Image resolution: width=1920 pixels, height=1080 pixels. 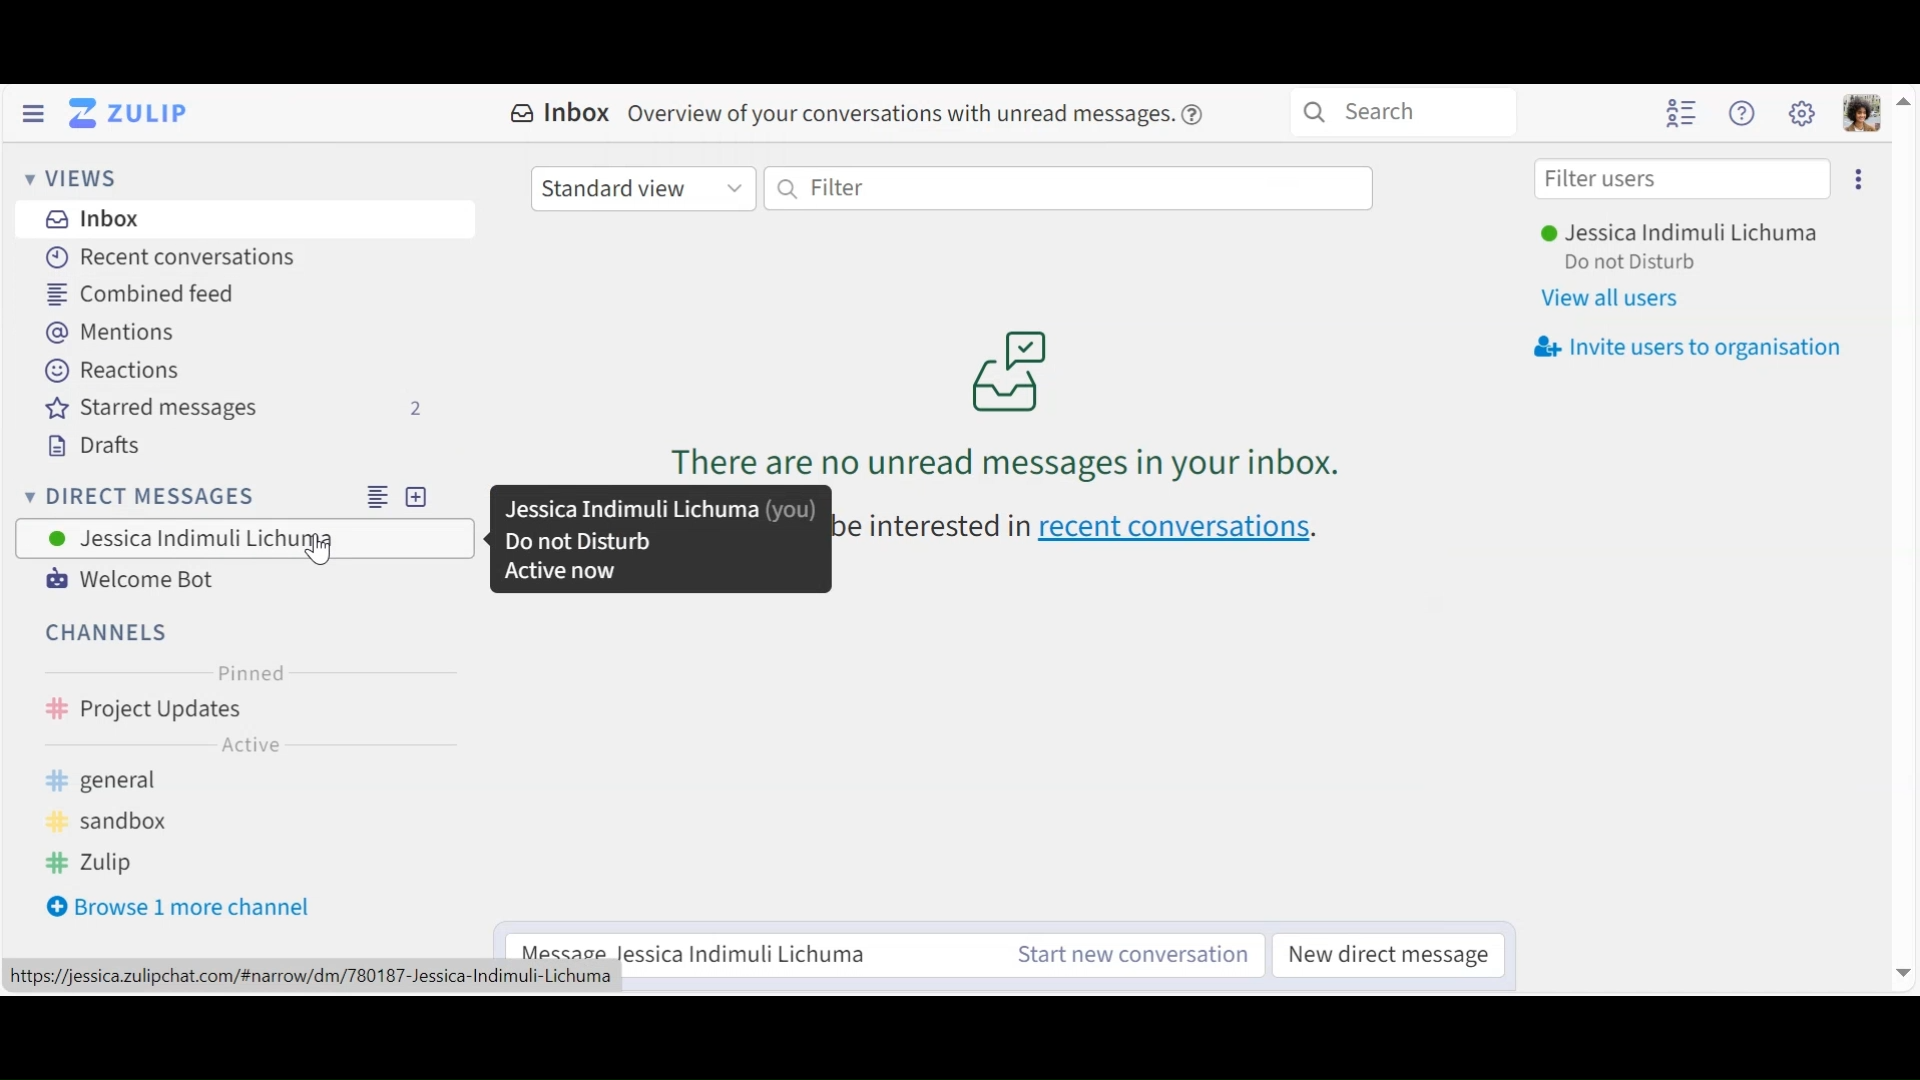 I want to click on eclipse, so click(x=1862, y=178).